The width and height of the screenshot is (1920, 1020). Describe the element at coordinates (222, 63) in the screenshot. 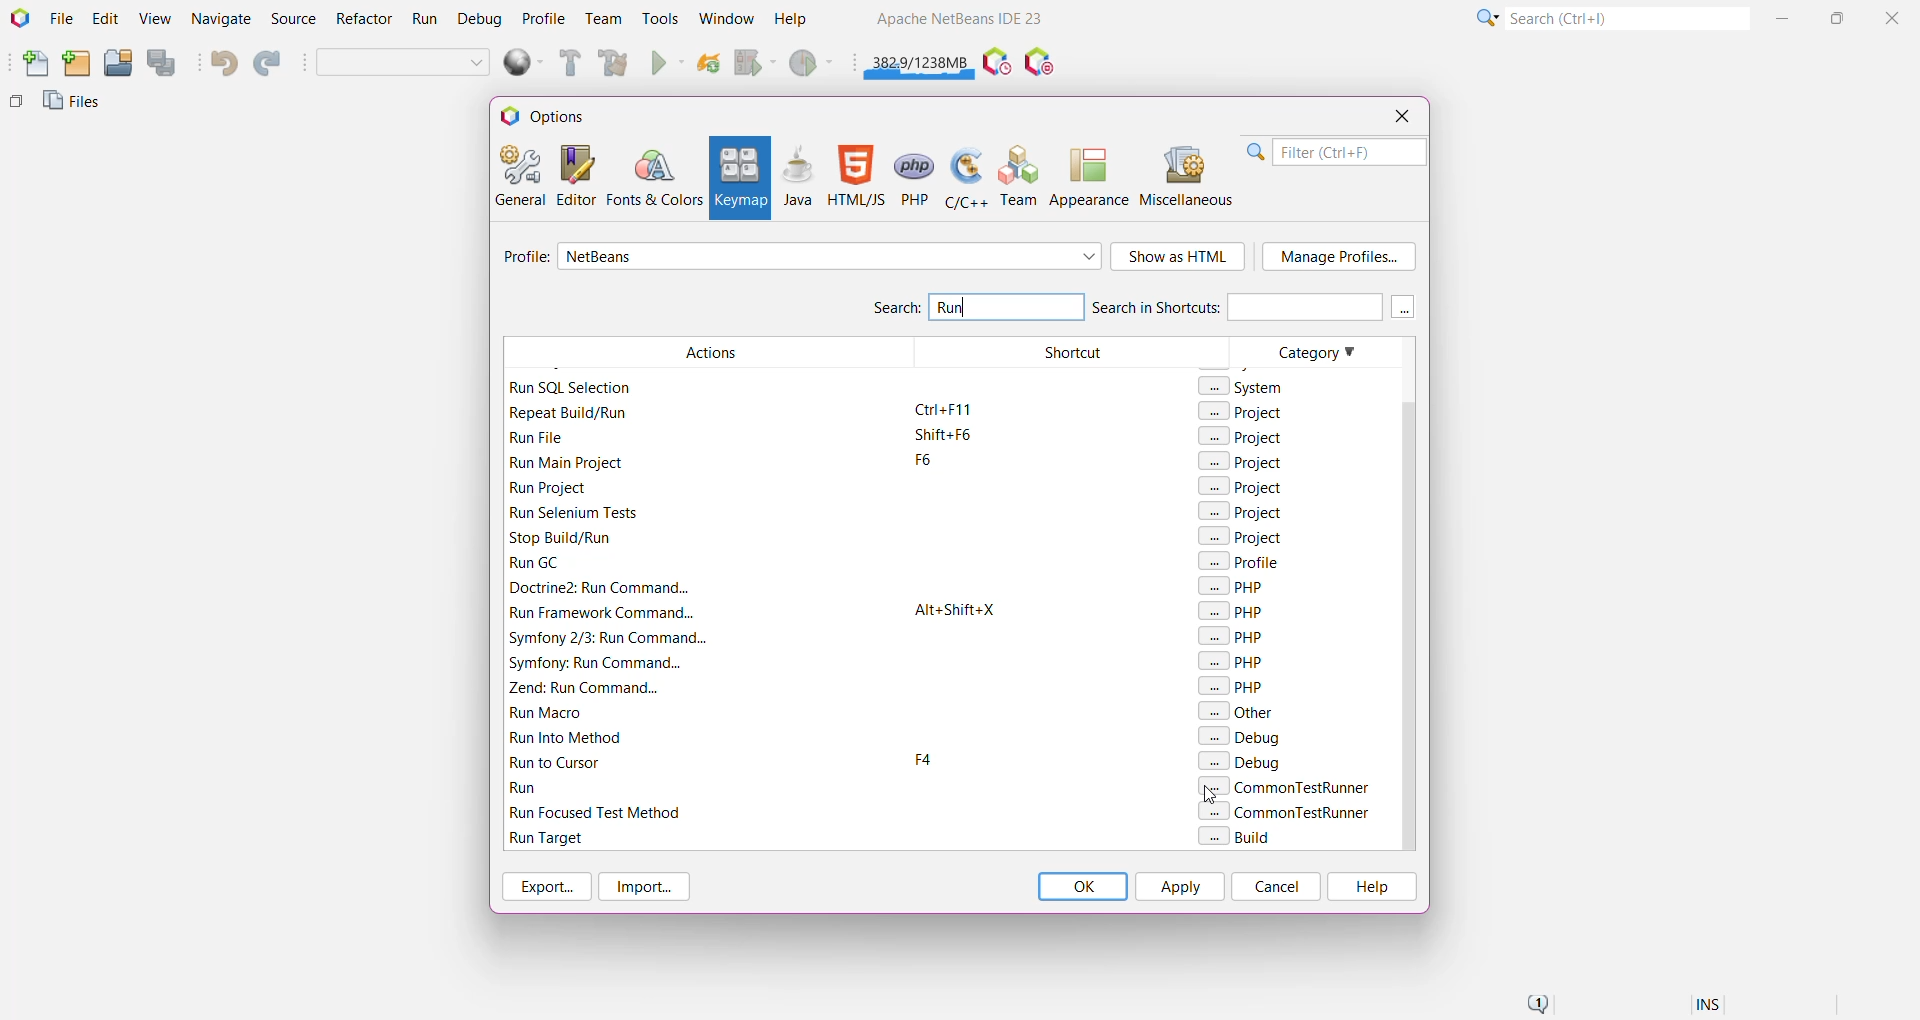

I see `Undo` at that location.